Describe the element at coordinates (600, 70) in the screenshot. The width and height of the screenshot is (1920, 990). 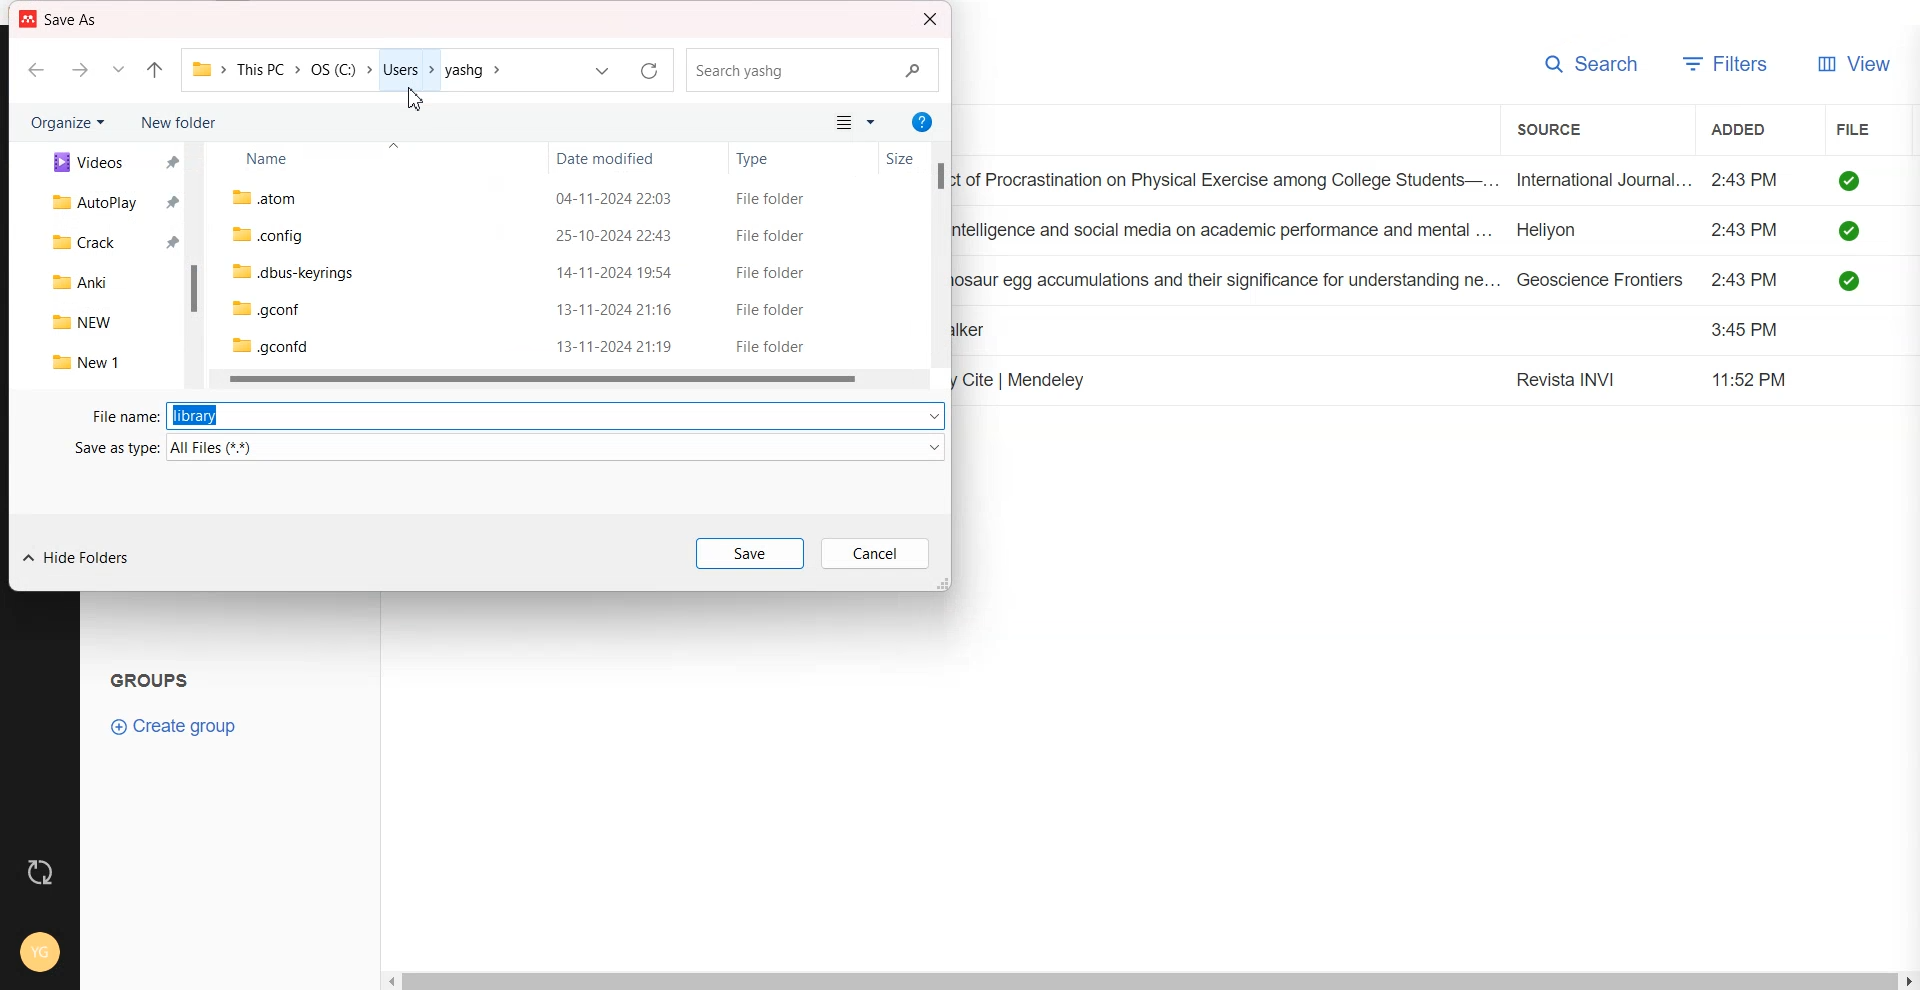
I see `drop down` at that location.